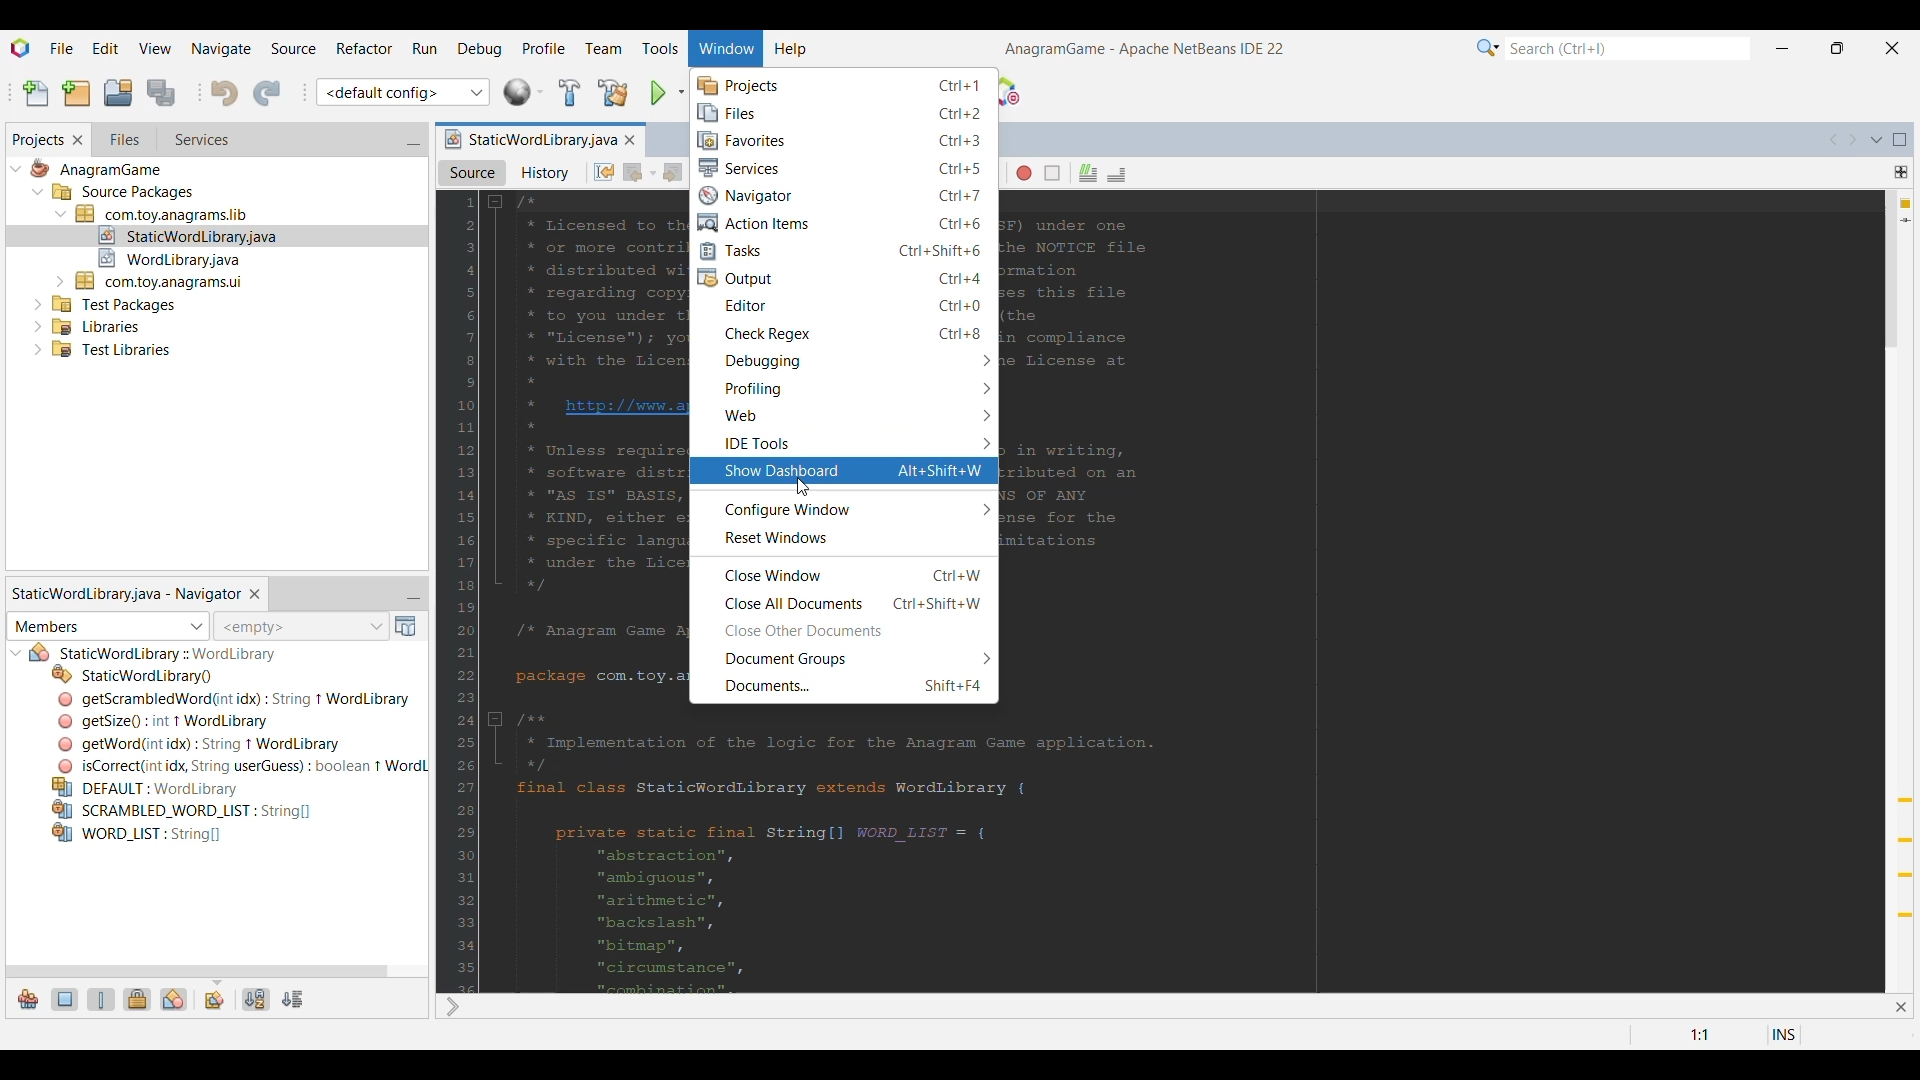  What do you see at coordinates (162, 279) in the screenshot?
I see `` at bounding box center [162, 279].